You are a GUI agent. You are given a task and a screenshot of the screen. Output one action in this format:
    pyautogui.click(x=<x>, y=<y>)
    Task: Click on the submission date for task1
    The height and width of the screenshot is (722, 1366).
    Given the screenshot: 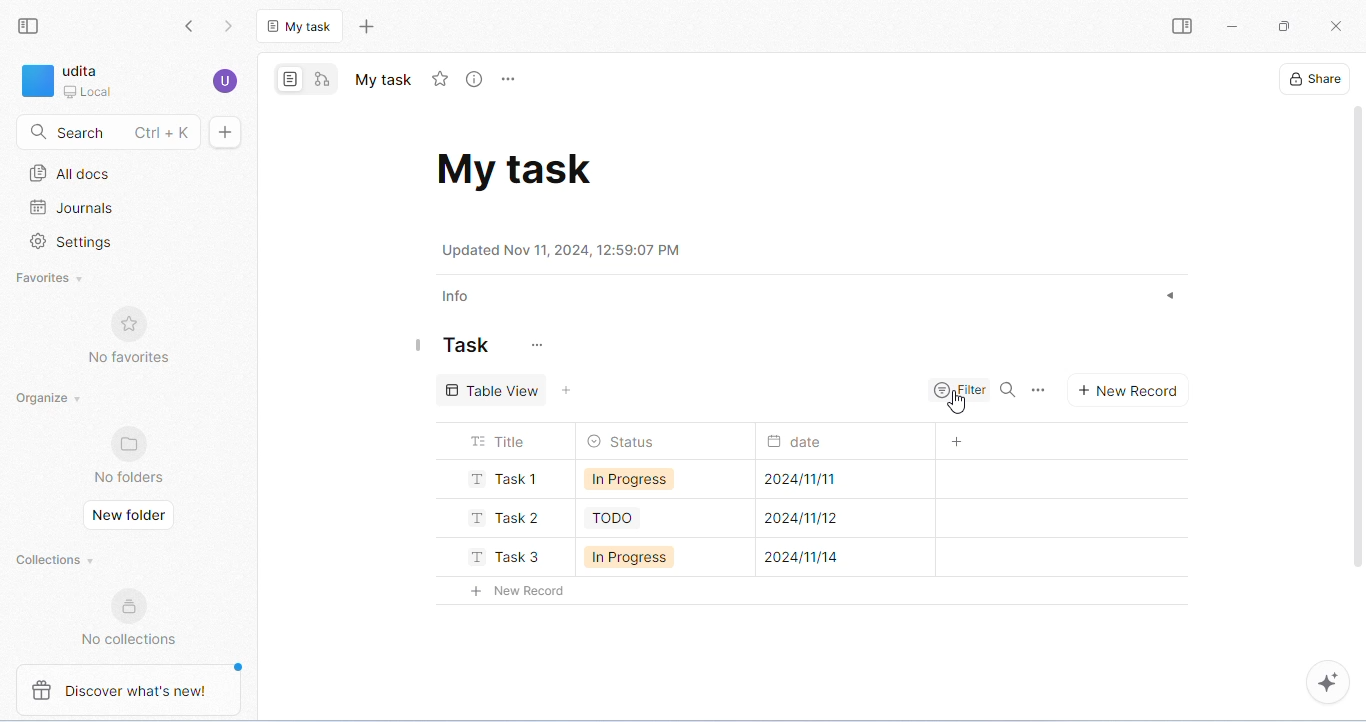 What is the action you would take?
    pyautogui.click(x=802, y=480)
    